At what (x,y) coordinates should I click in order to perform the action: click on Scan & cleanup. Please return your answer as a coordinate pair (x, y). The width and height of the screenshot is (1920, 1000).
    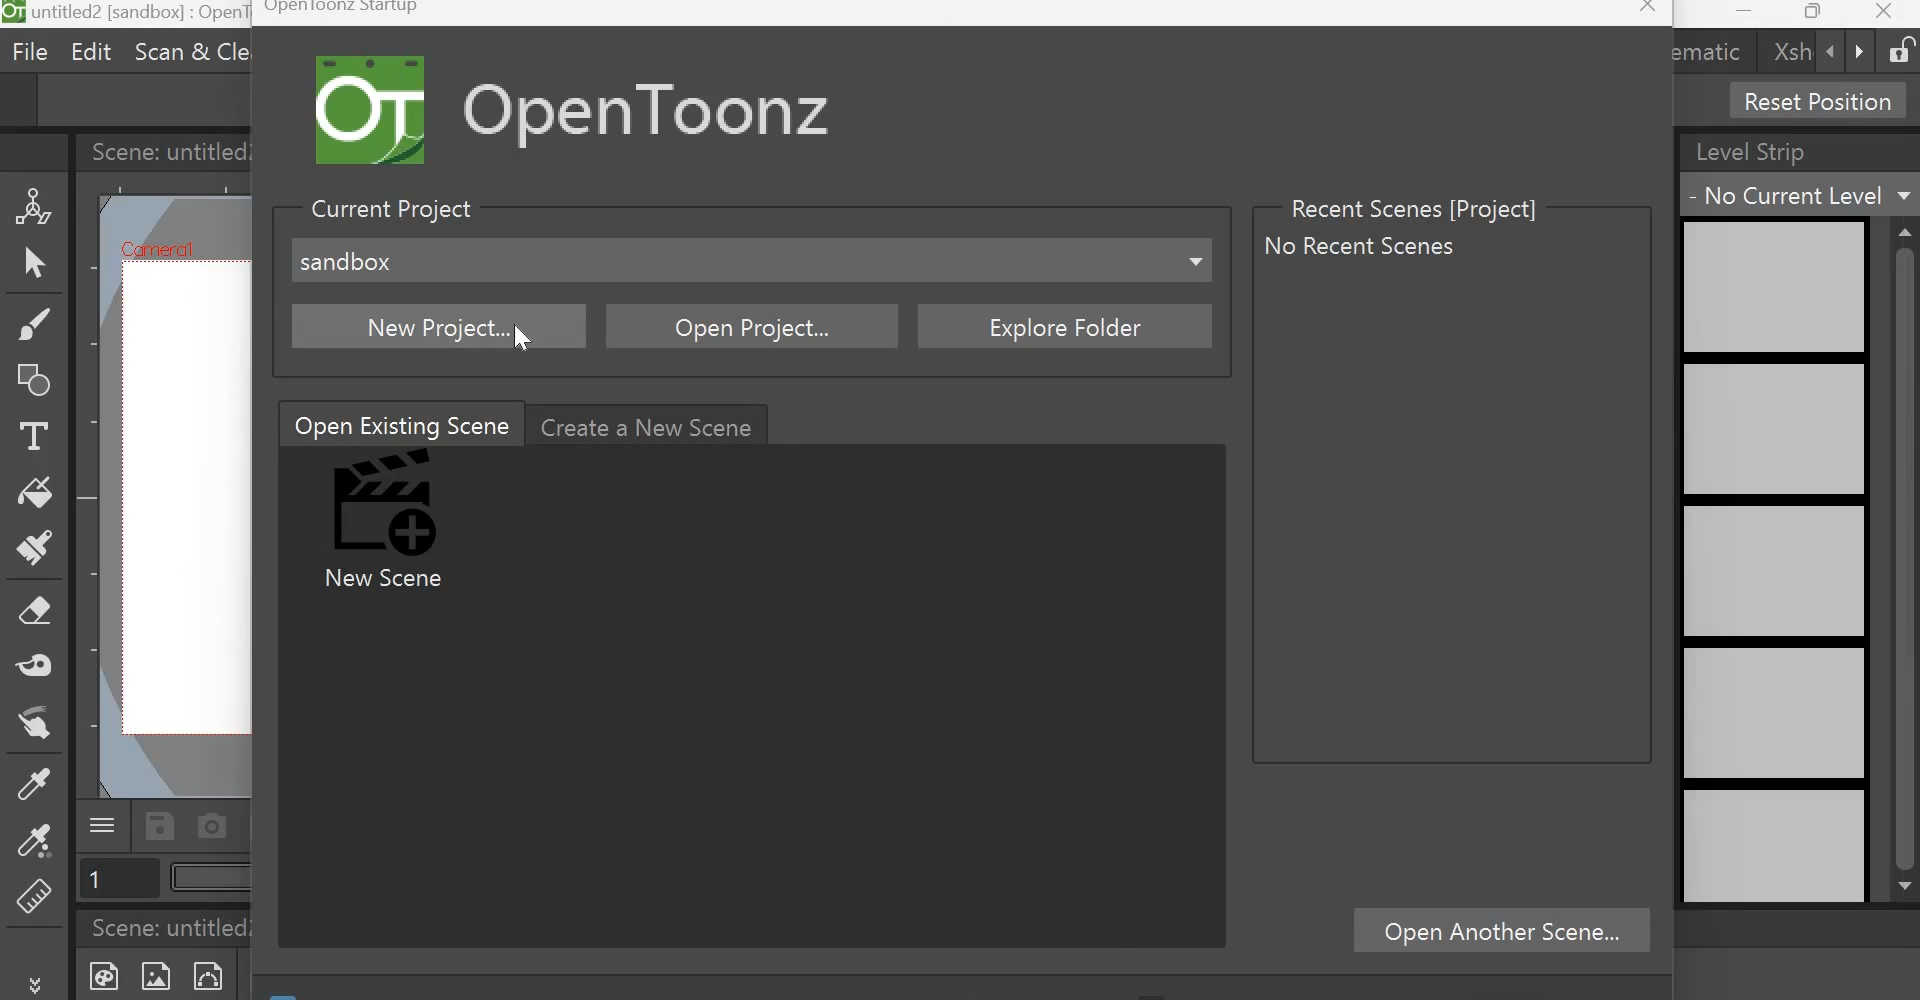
    Looking at the image, I should click on (189, 50).